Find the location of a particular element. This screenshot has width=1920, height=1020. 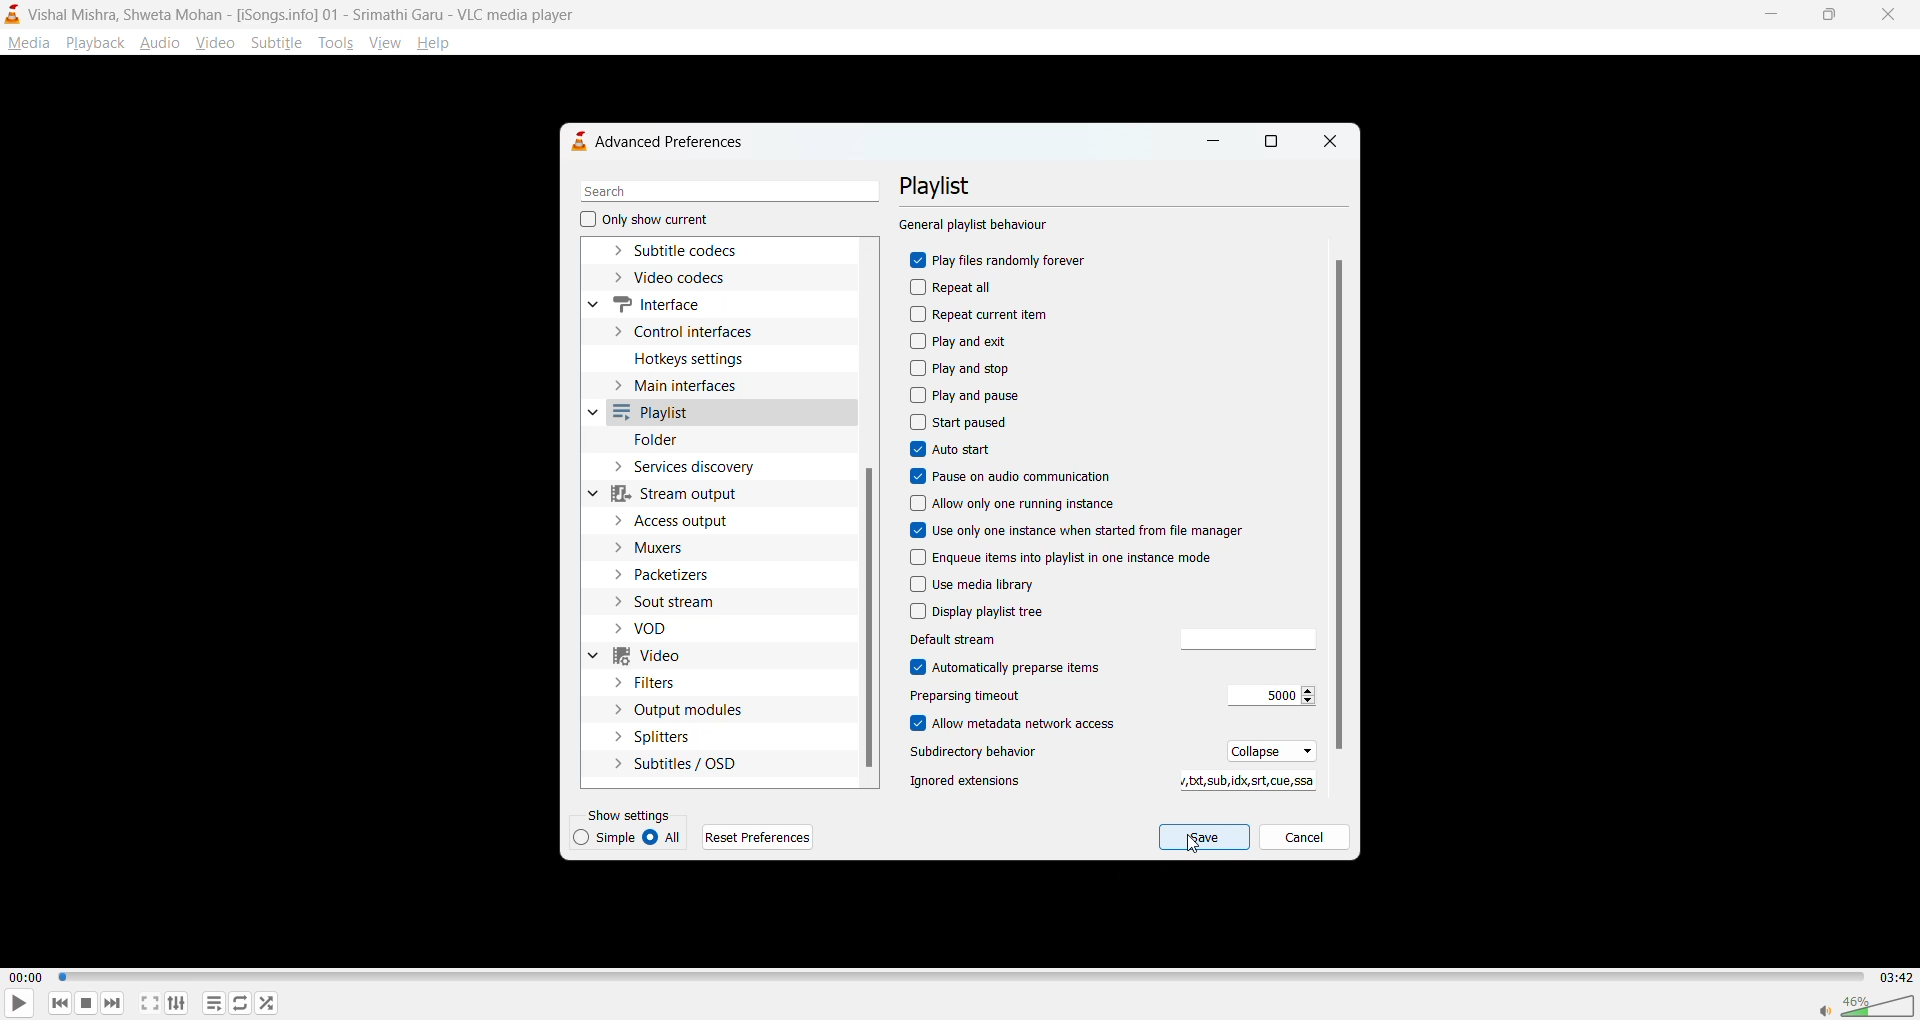

random is located at coordinates (267, 1002).